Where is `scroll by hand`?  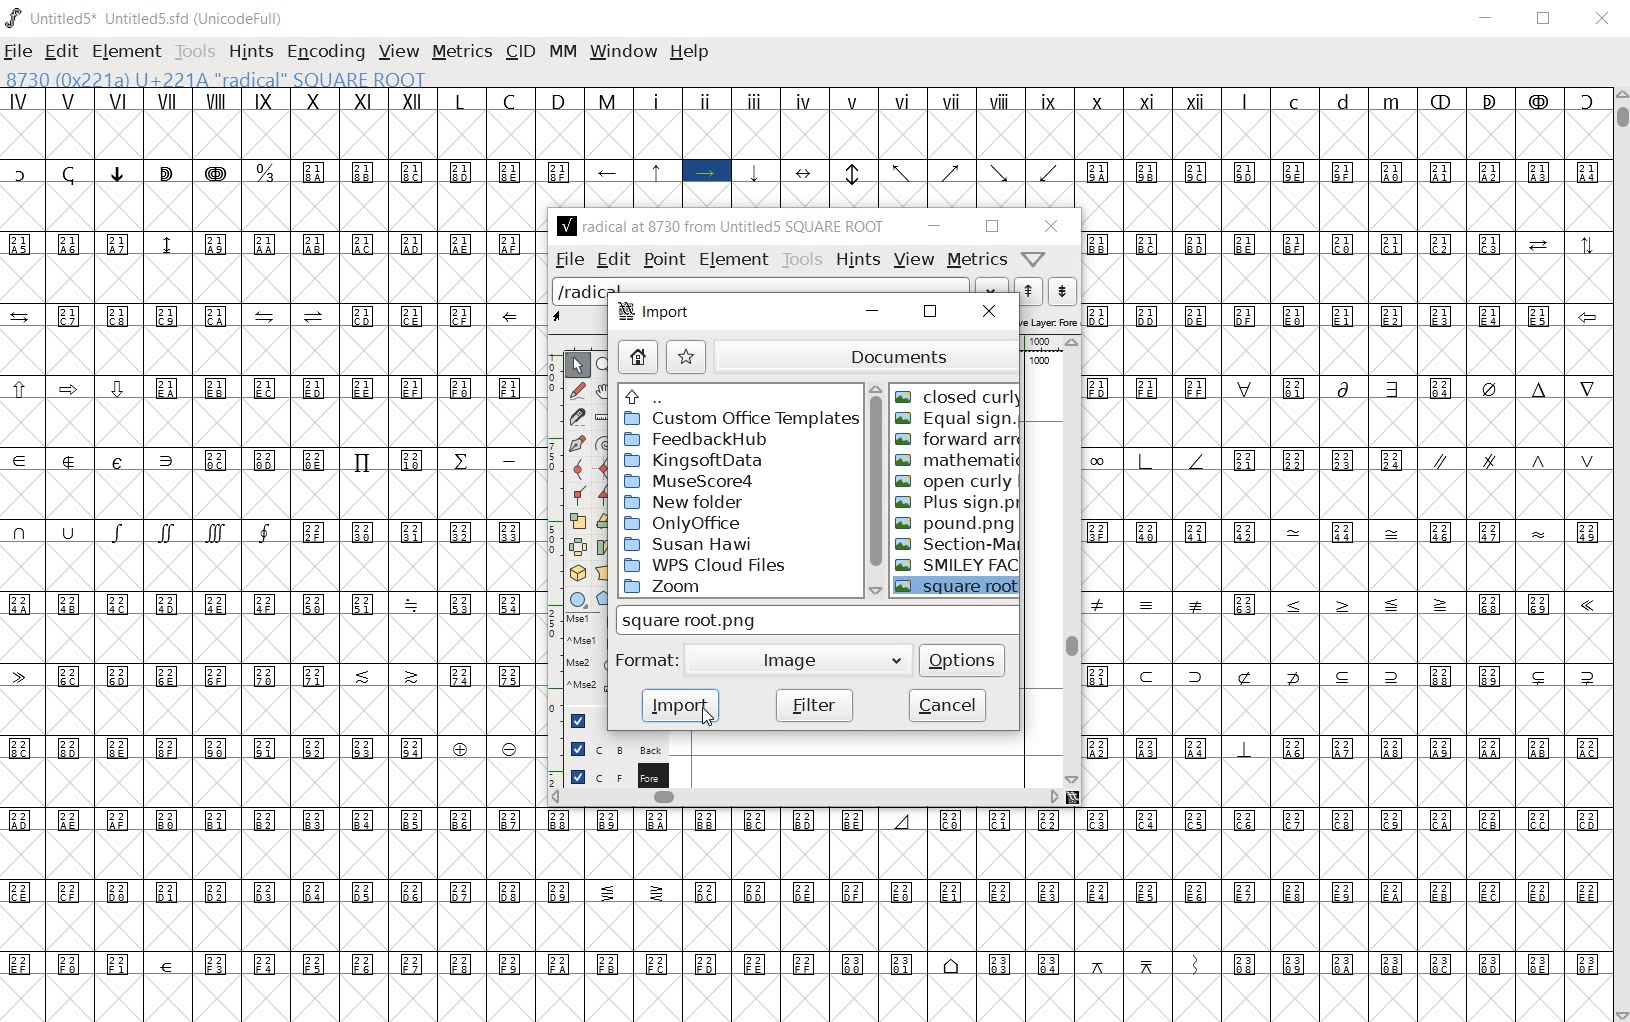 scroll by hand is located at coordinates (604, 389).